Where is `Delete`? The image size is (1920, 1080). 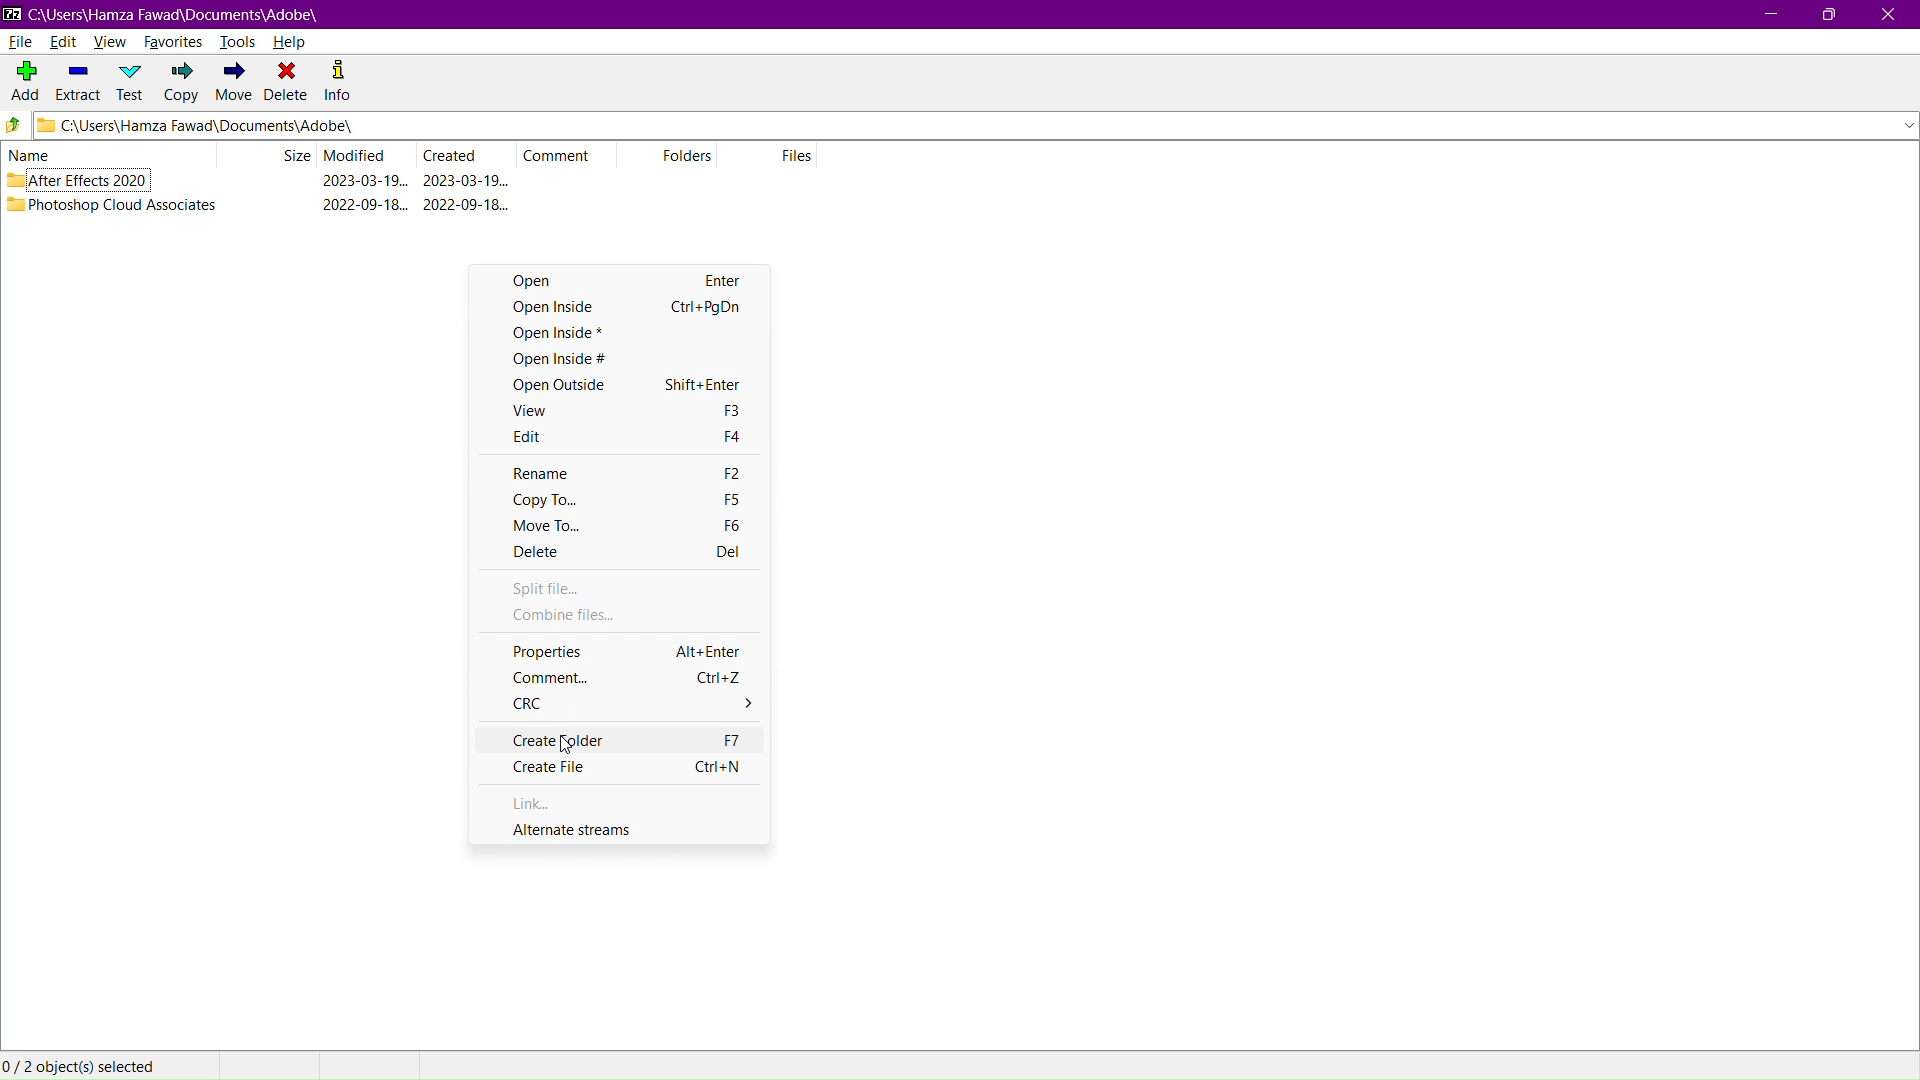 Delete is located at coordinates (287, 83).